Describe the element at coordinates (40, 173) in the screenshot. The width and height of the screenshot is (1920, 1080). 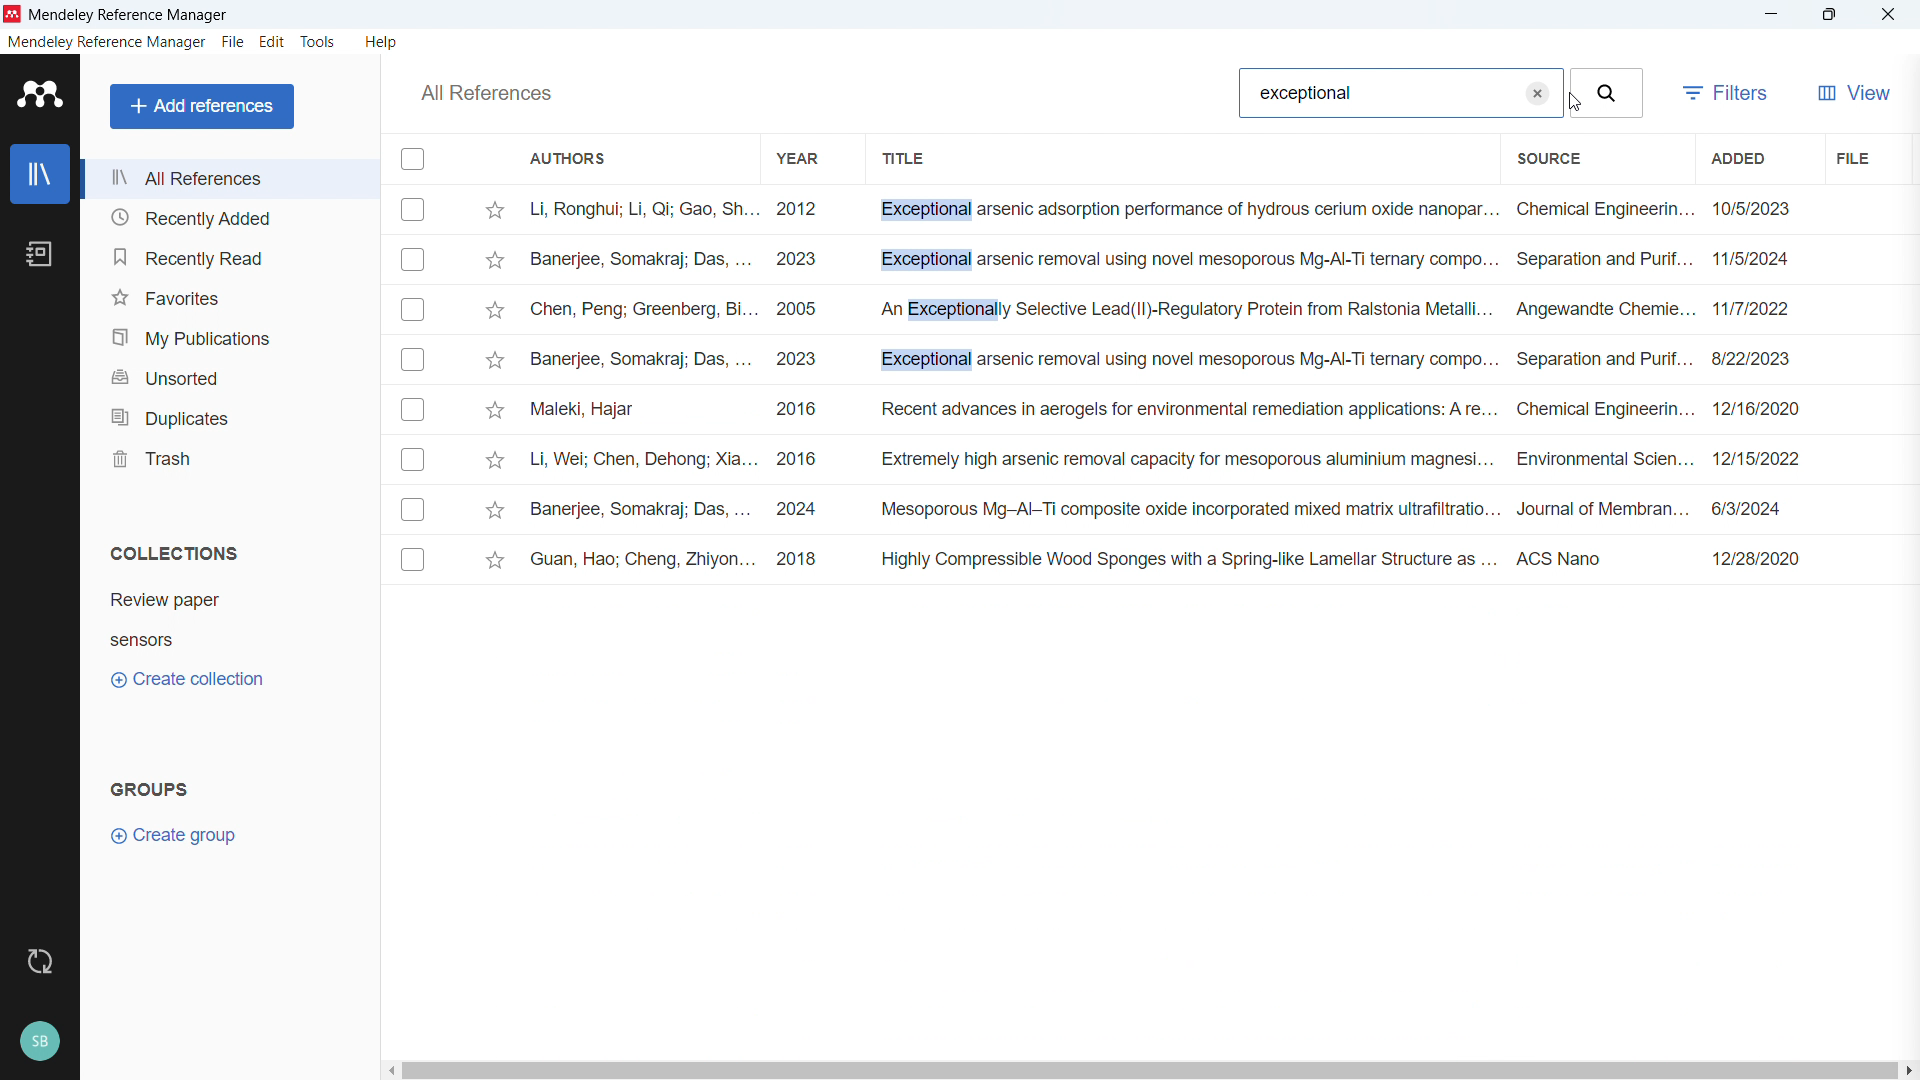
I see `library` at that location.